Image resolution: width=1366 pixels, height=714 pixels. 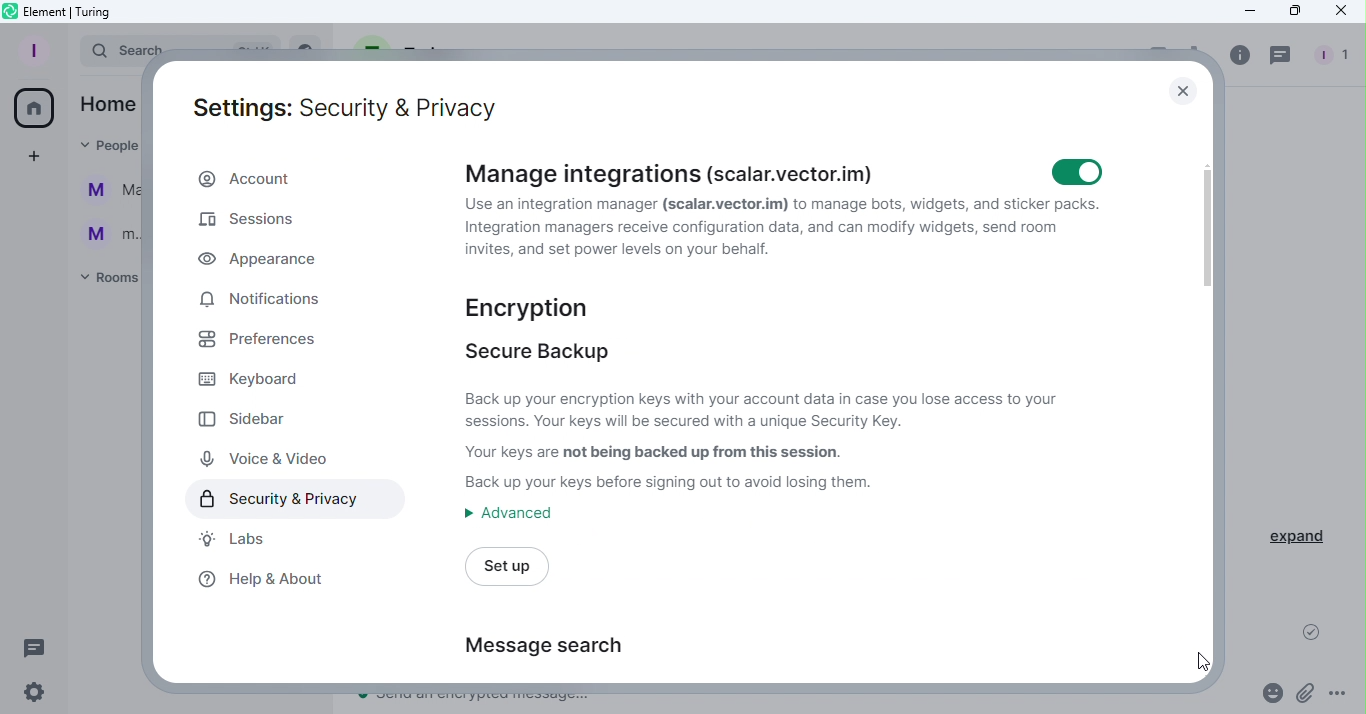 I want to click on Attachment, so click(x=1307, y=693).